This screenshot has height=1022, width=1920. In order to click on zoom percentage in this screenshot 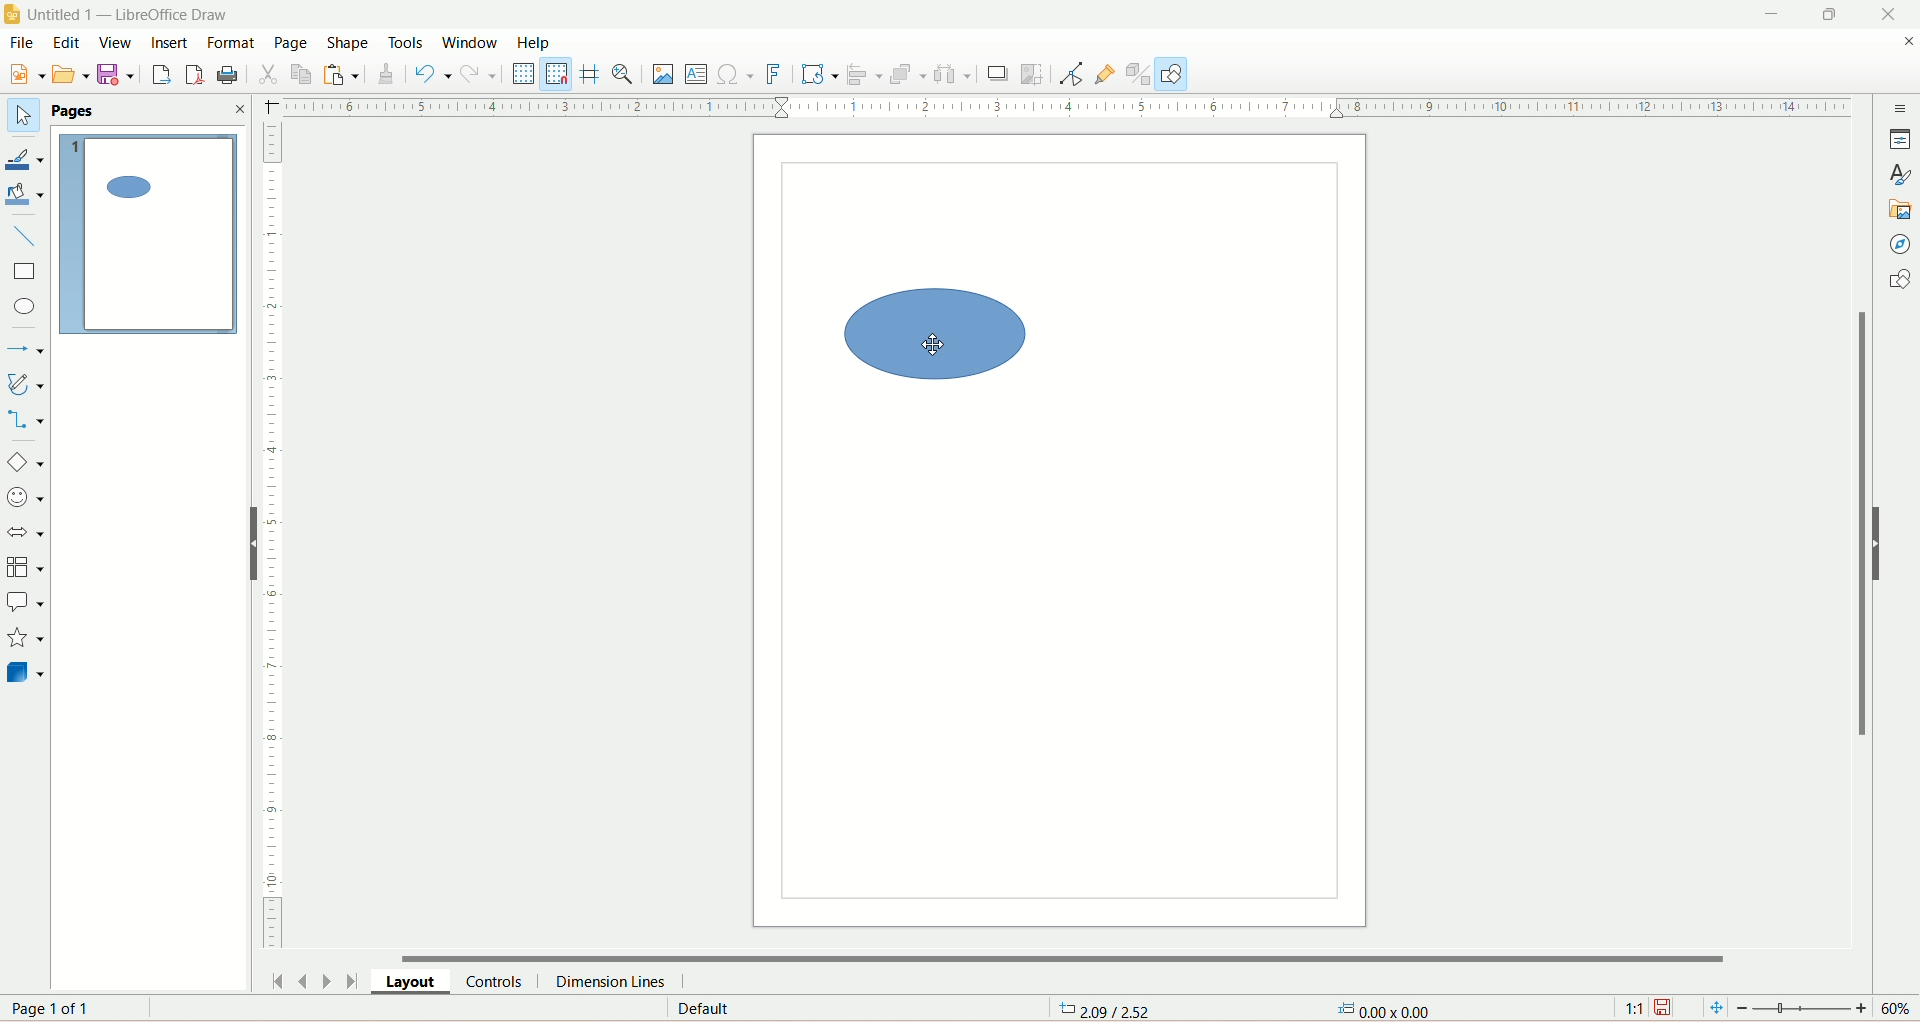, I will do `click(1900, 1009)`.